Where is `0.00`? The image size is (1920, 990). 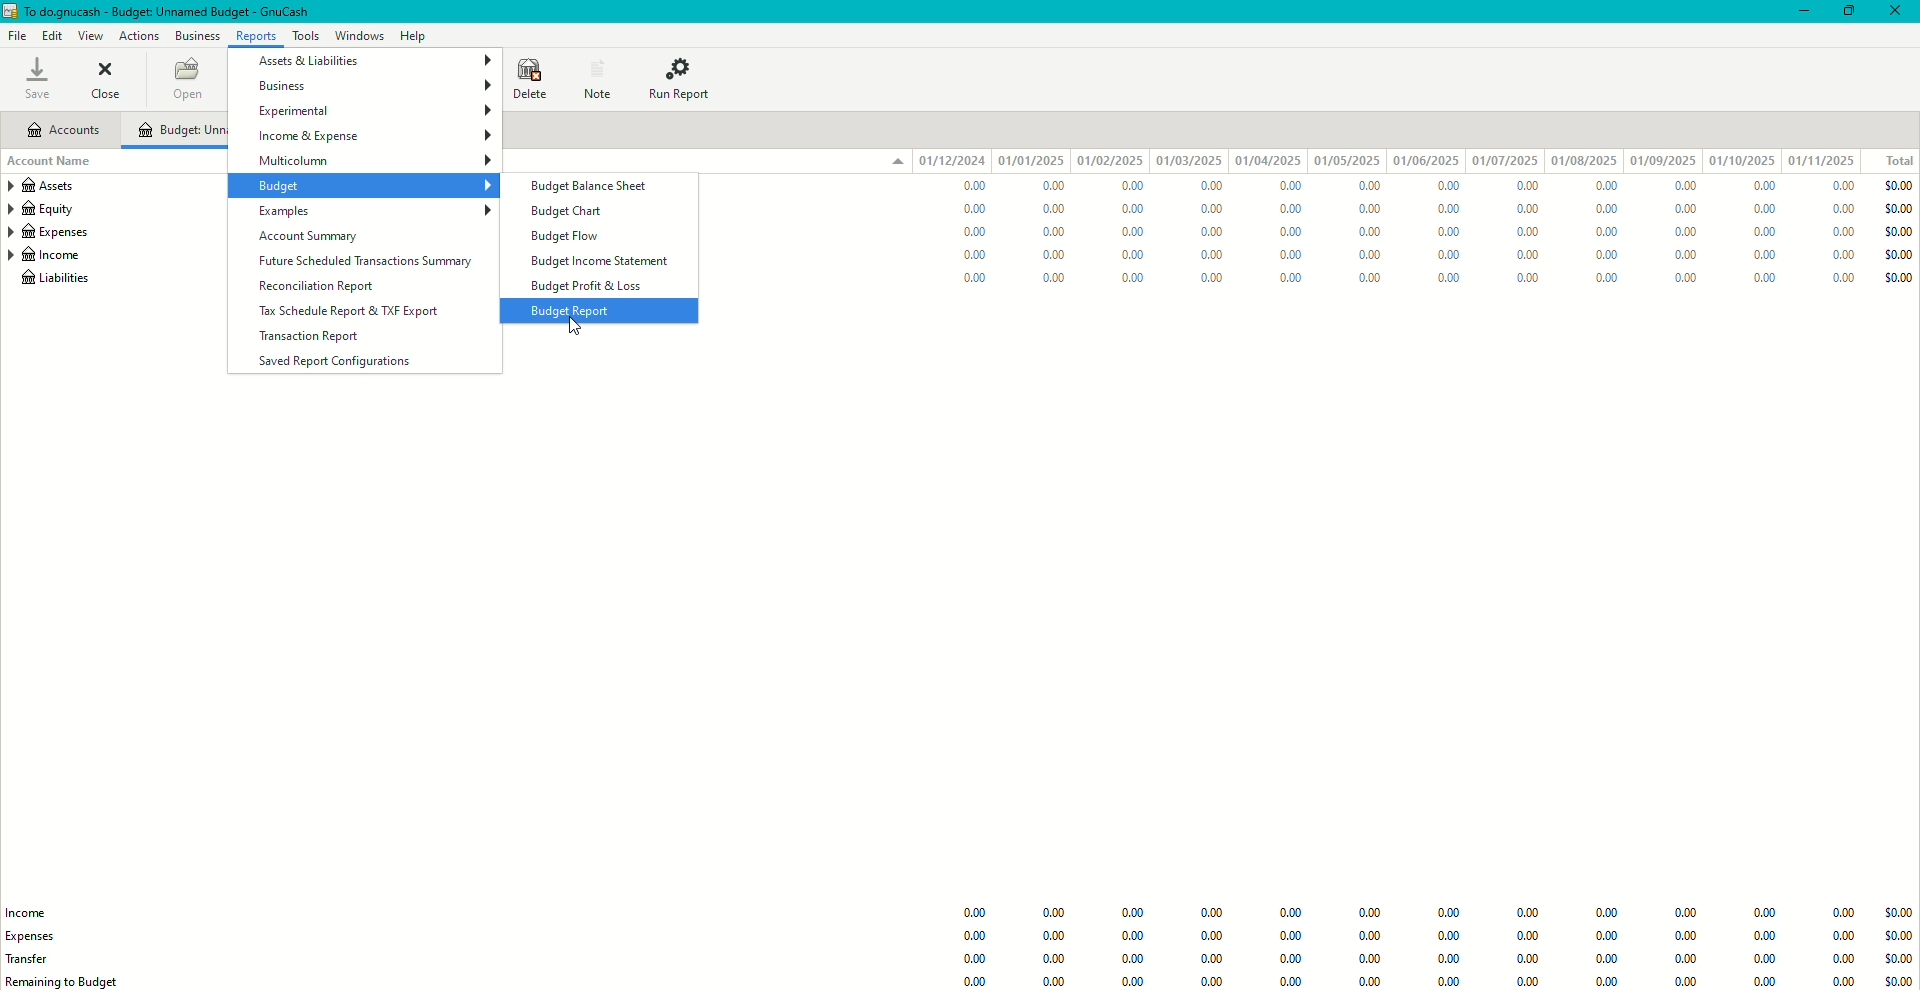 0.00 is located at coordinates (970, 254).